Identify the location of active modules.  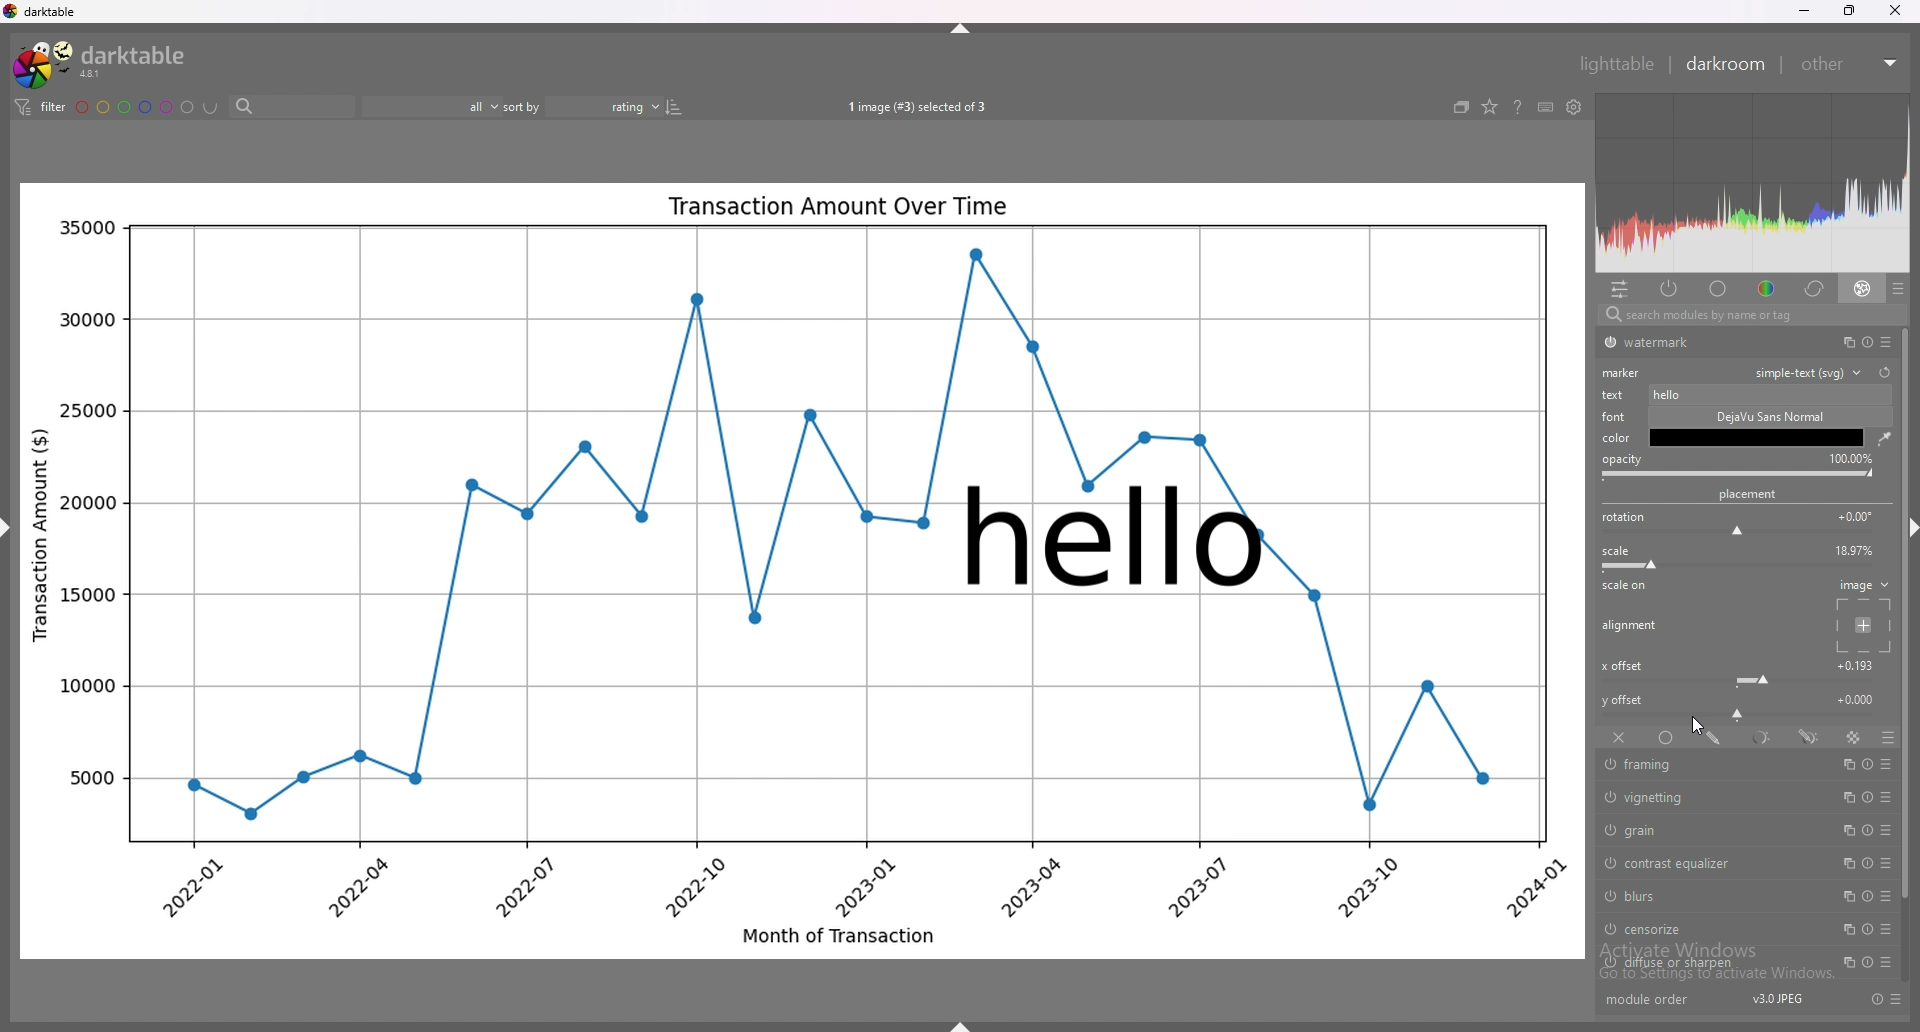
(1671, 290).